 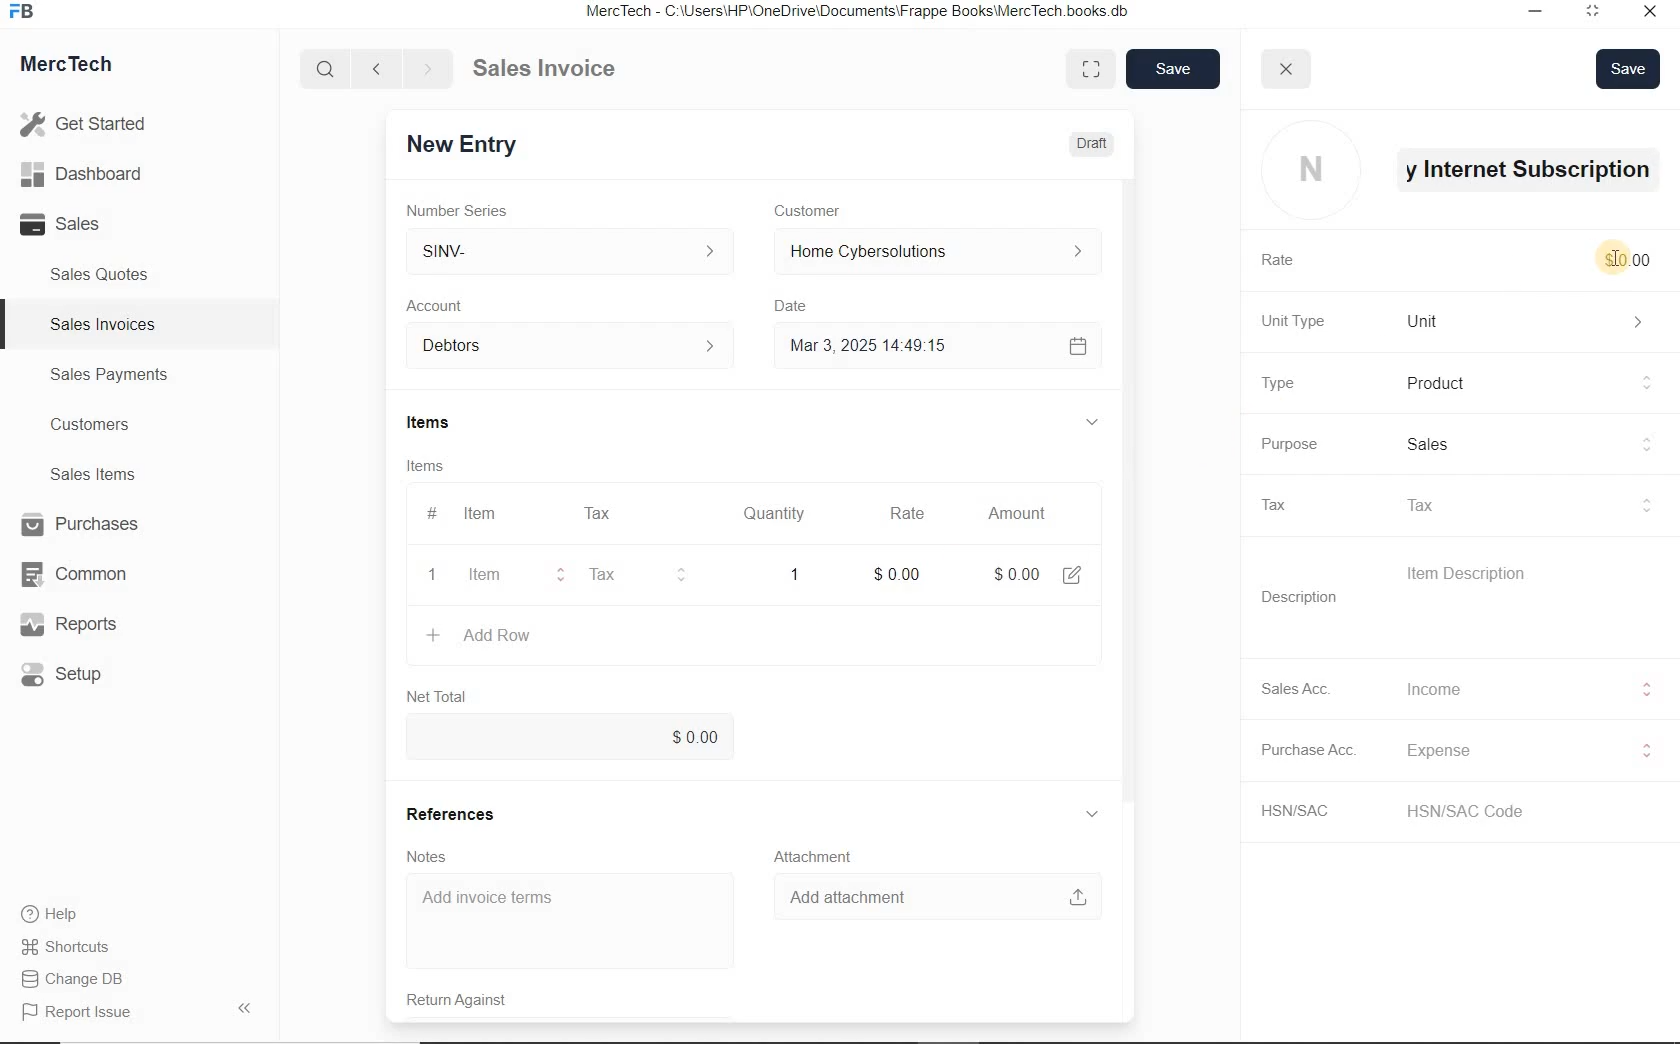 What do you see at coordinates (431, 634) in the screenshot?
I see `create` at bounding box center [431, 634].